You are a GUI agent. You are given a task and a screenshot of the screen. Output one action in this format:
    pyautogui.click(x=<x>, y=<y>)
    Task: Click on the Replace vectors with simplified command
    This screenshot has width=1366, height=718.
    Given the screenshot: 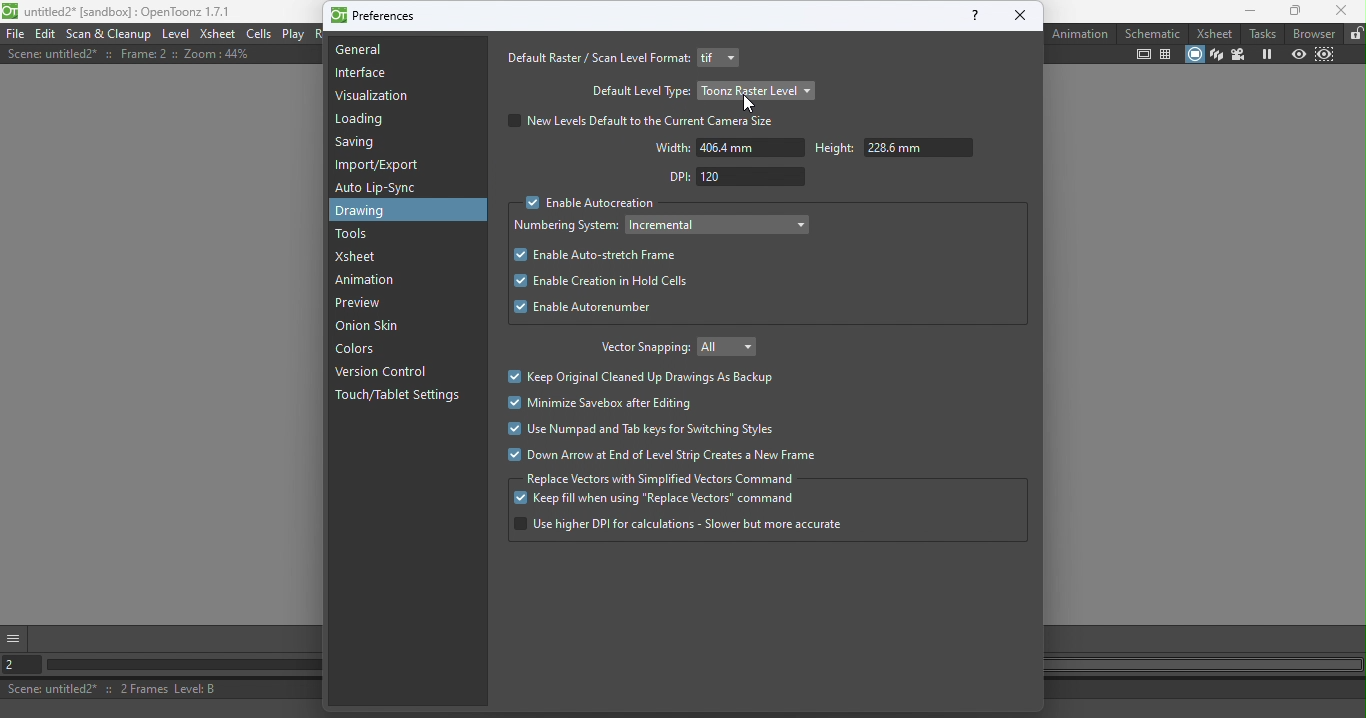 What is the action you would take?
    pyautogui.click(x=662, y=479)
    